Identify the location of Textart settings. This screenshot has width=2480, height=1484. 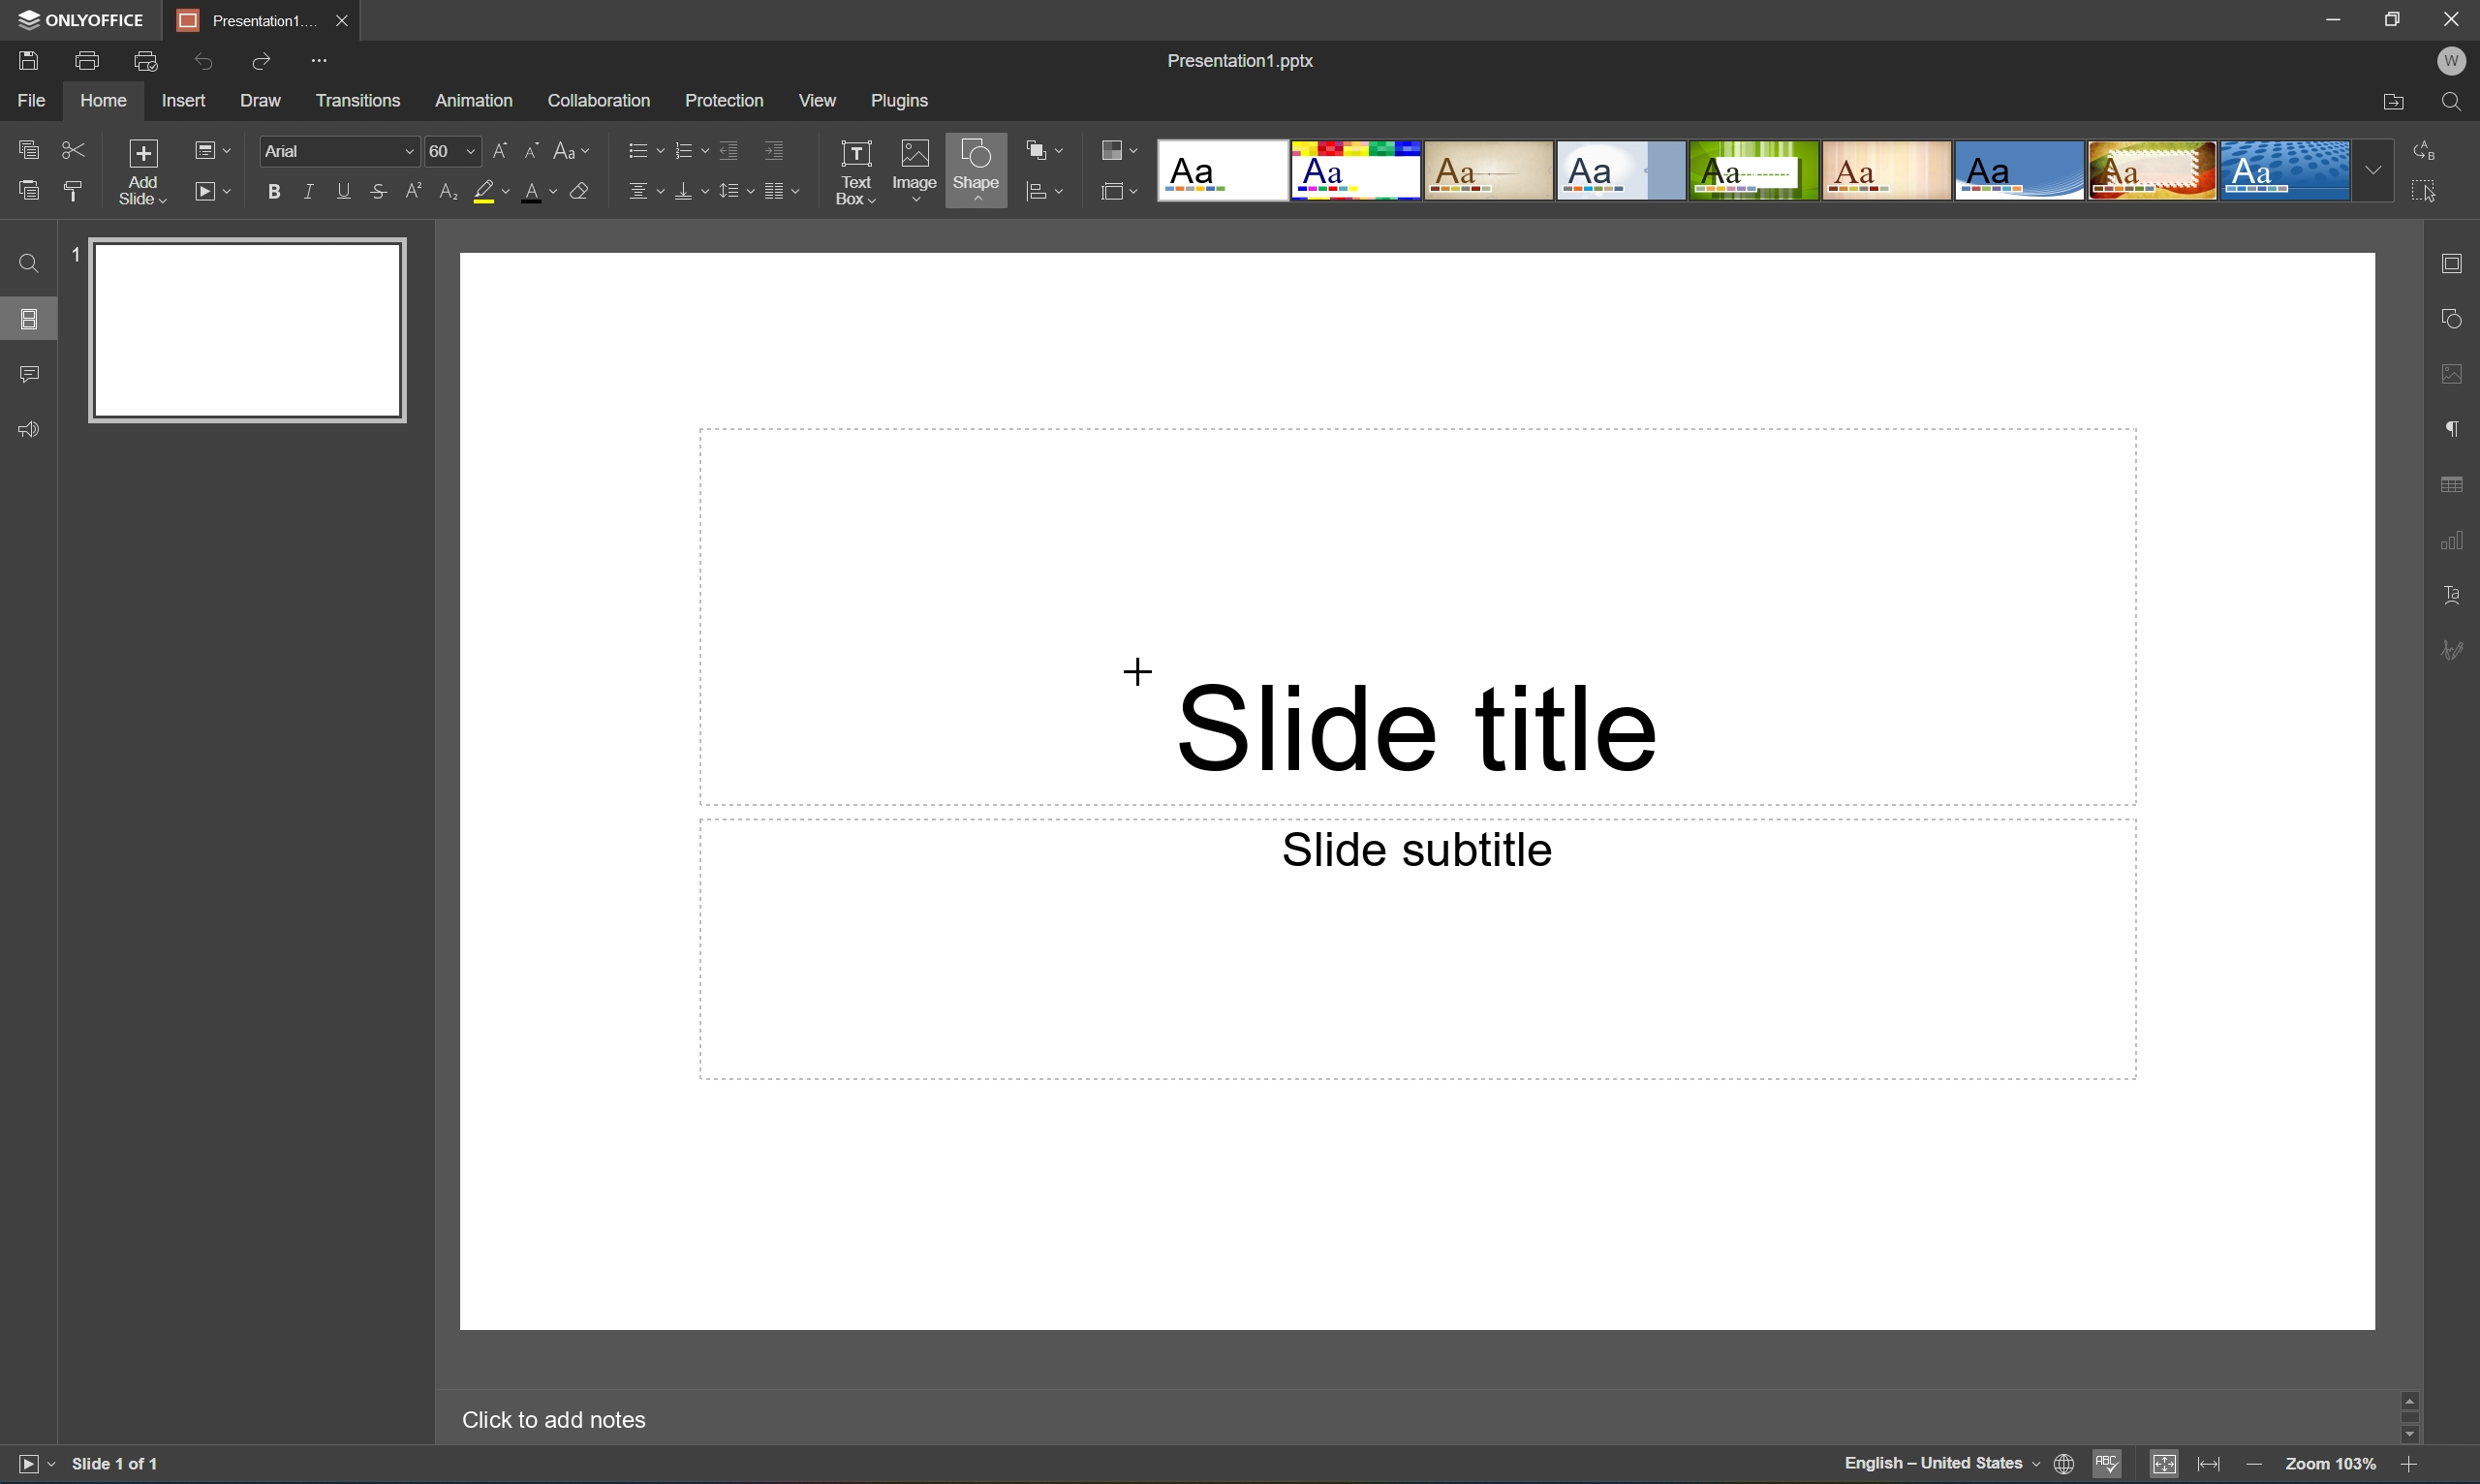
(2454, 597).